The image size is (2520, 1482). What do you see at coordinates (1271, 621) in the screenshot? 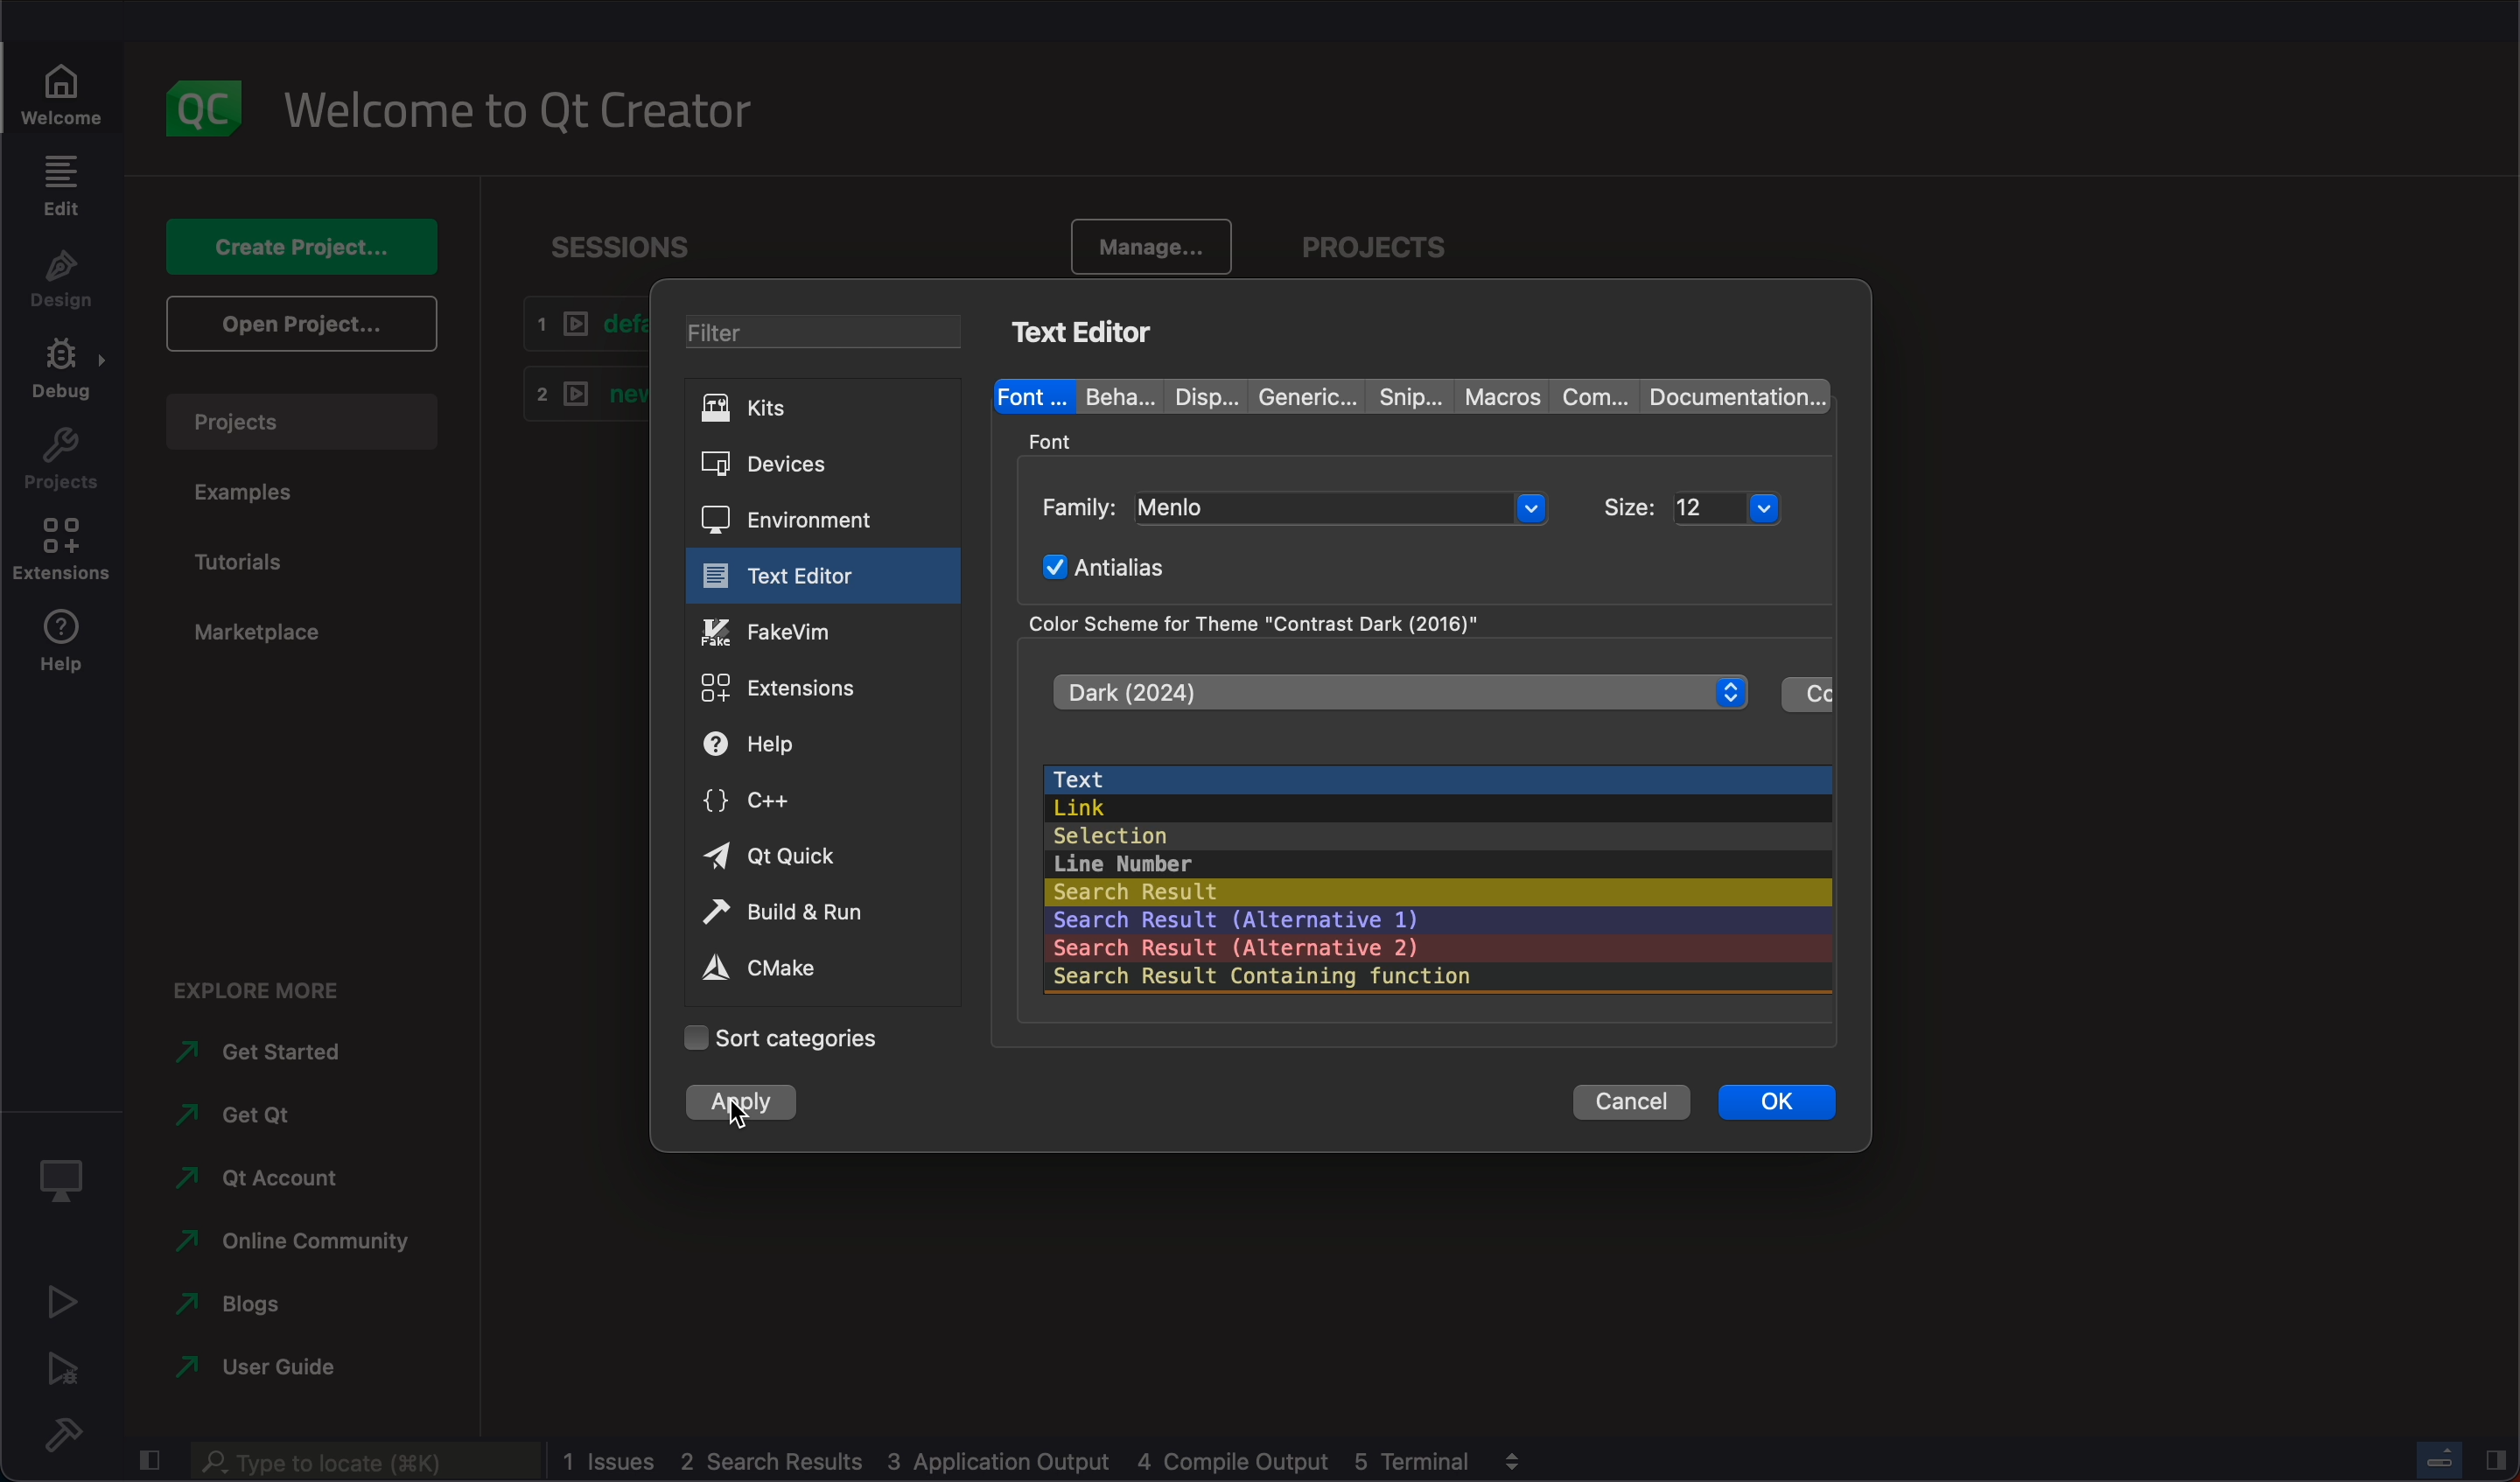
I see `color scheme` at bounding box center [1271, 621].